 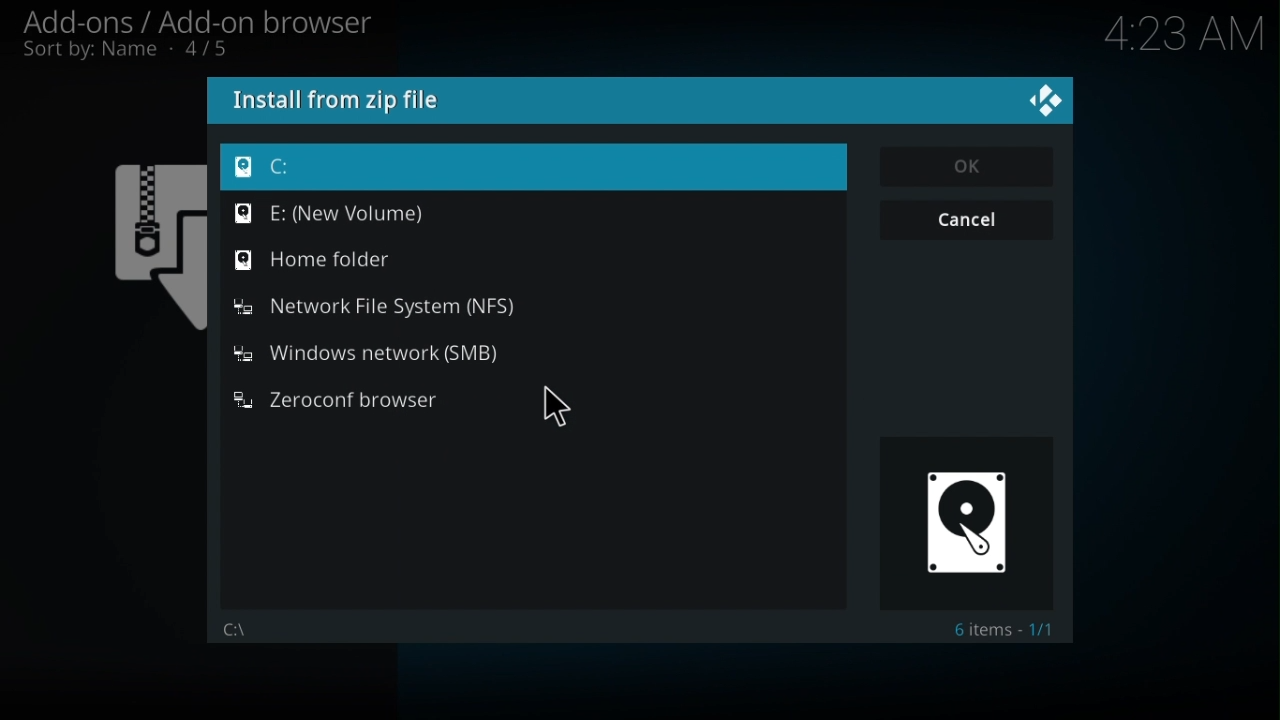 I want to click on C drive, so click(x=533, y=169).